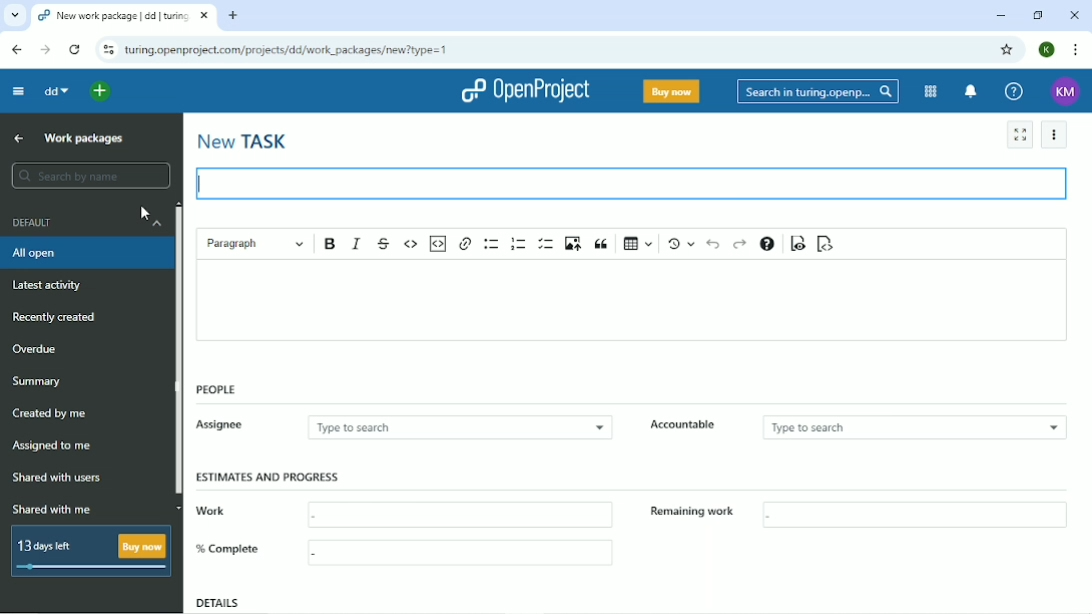 The width and height of the screenshot is (1092, 614). What do you see at coordinates (451, 429) in the screenshot?
I see `Type to search` at bounding box center [451, 429].